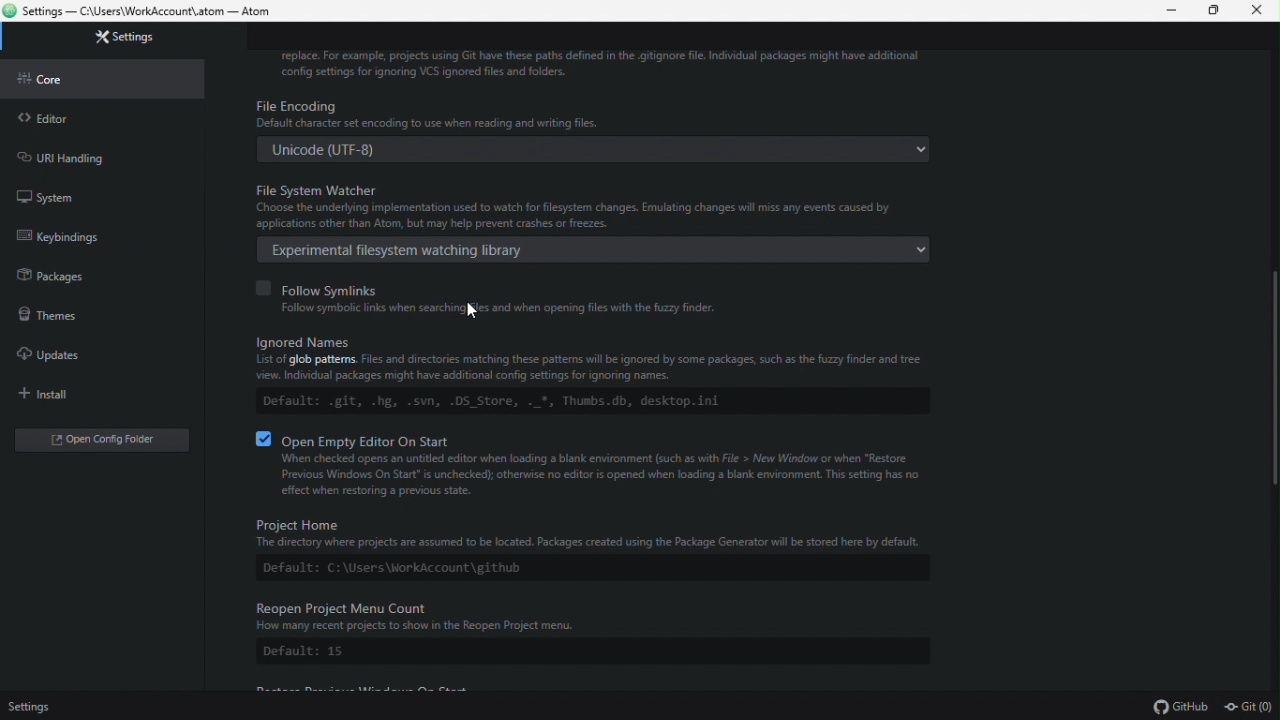 The width and height of the screenshot is (1280, 720). Describe the element at coordinates (467, 313) in the screenshot. I see `cursor` at that location.